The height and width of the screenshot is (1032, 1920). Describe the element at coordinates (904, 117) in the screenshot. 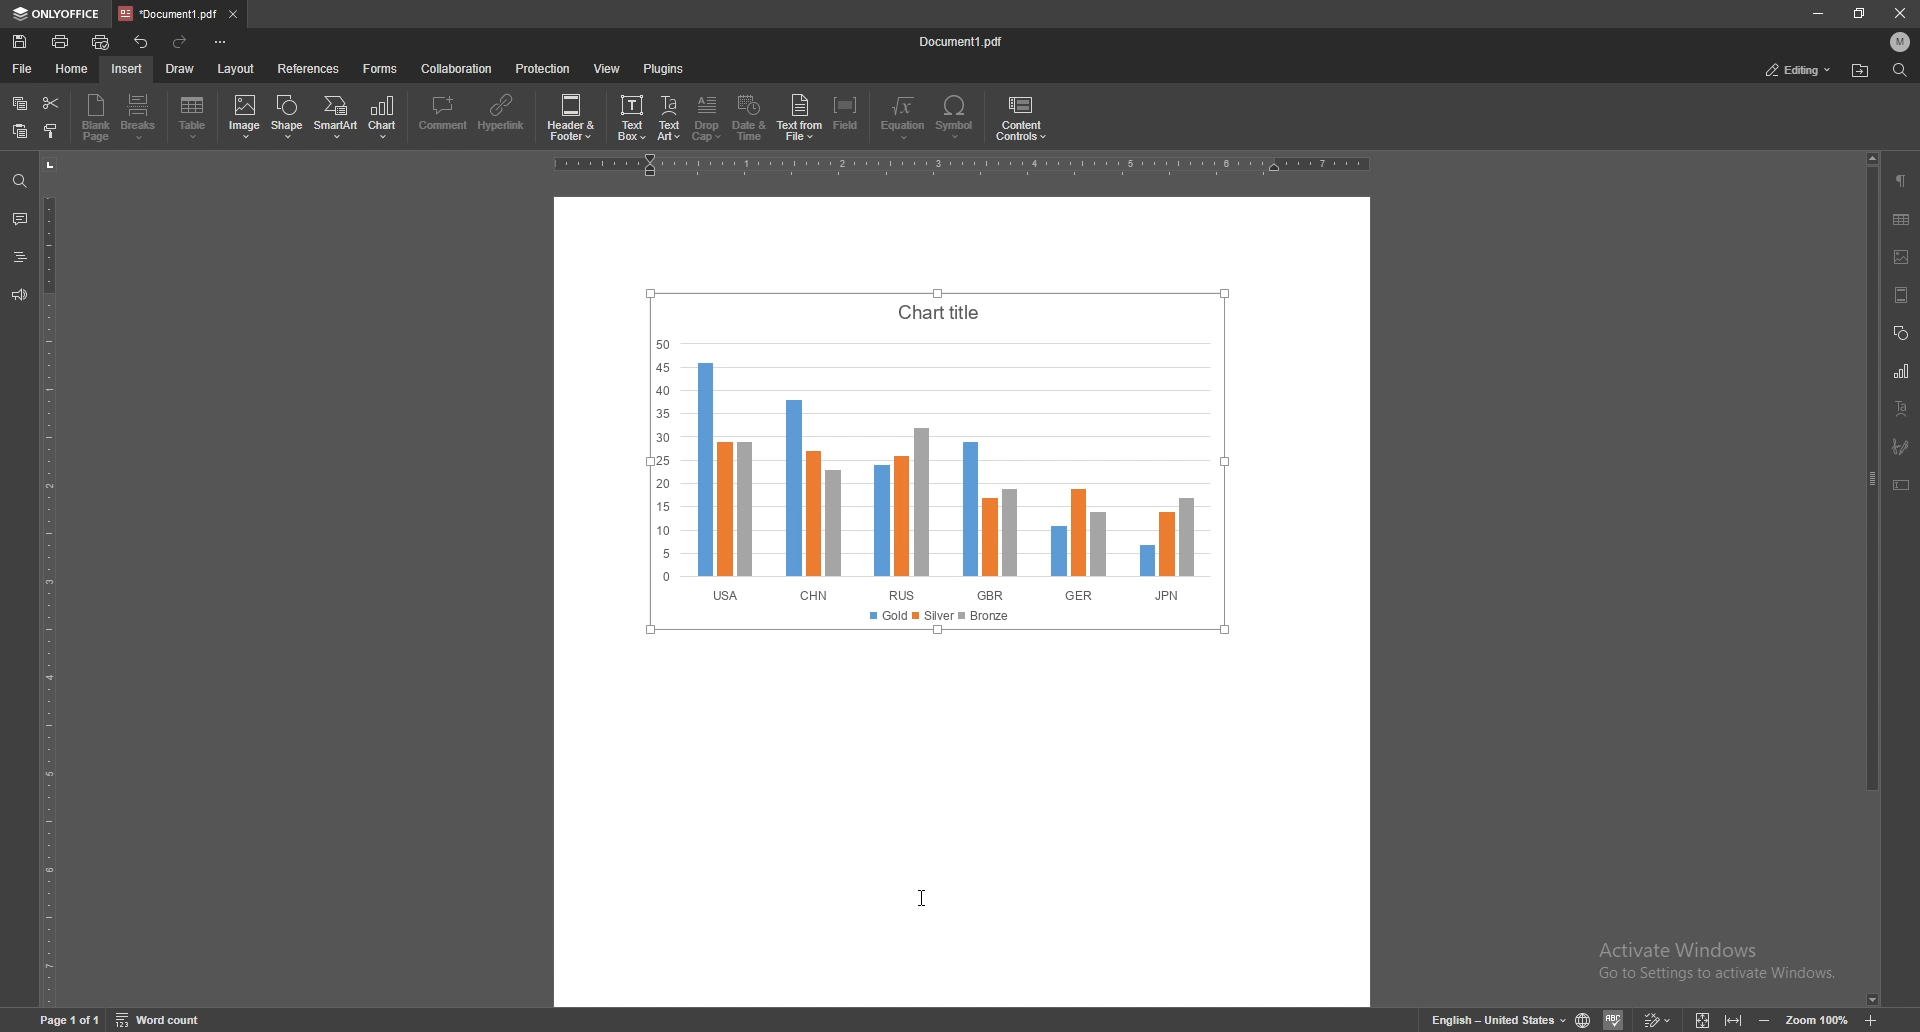

I see `equation` at that location.